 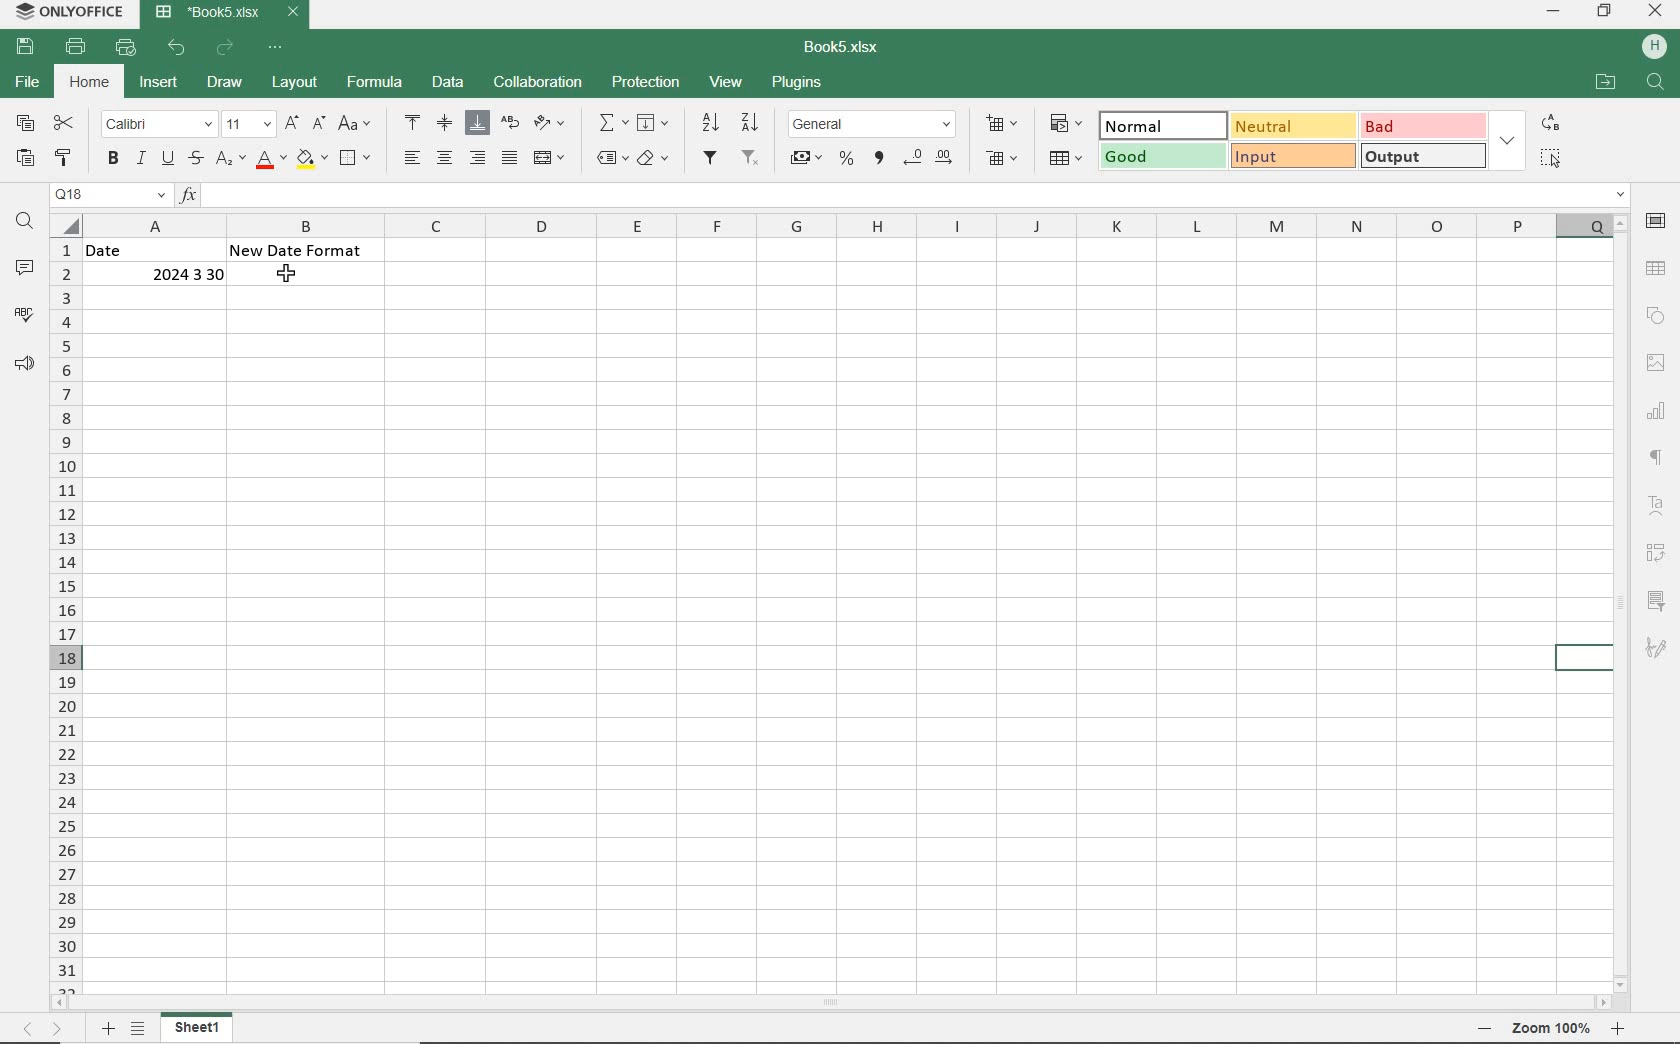 I want to click on SAVE, so click(x=26, y=46).